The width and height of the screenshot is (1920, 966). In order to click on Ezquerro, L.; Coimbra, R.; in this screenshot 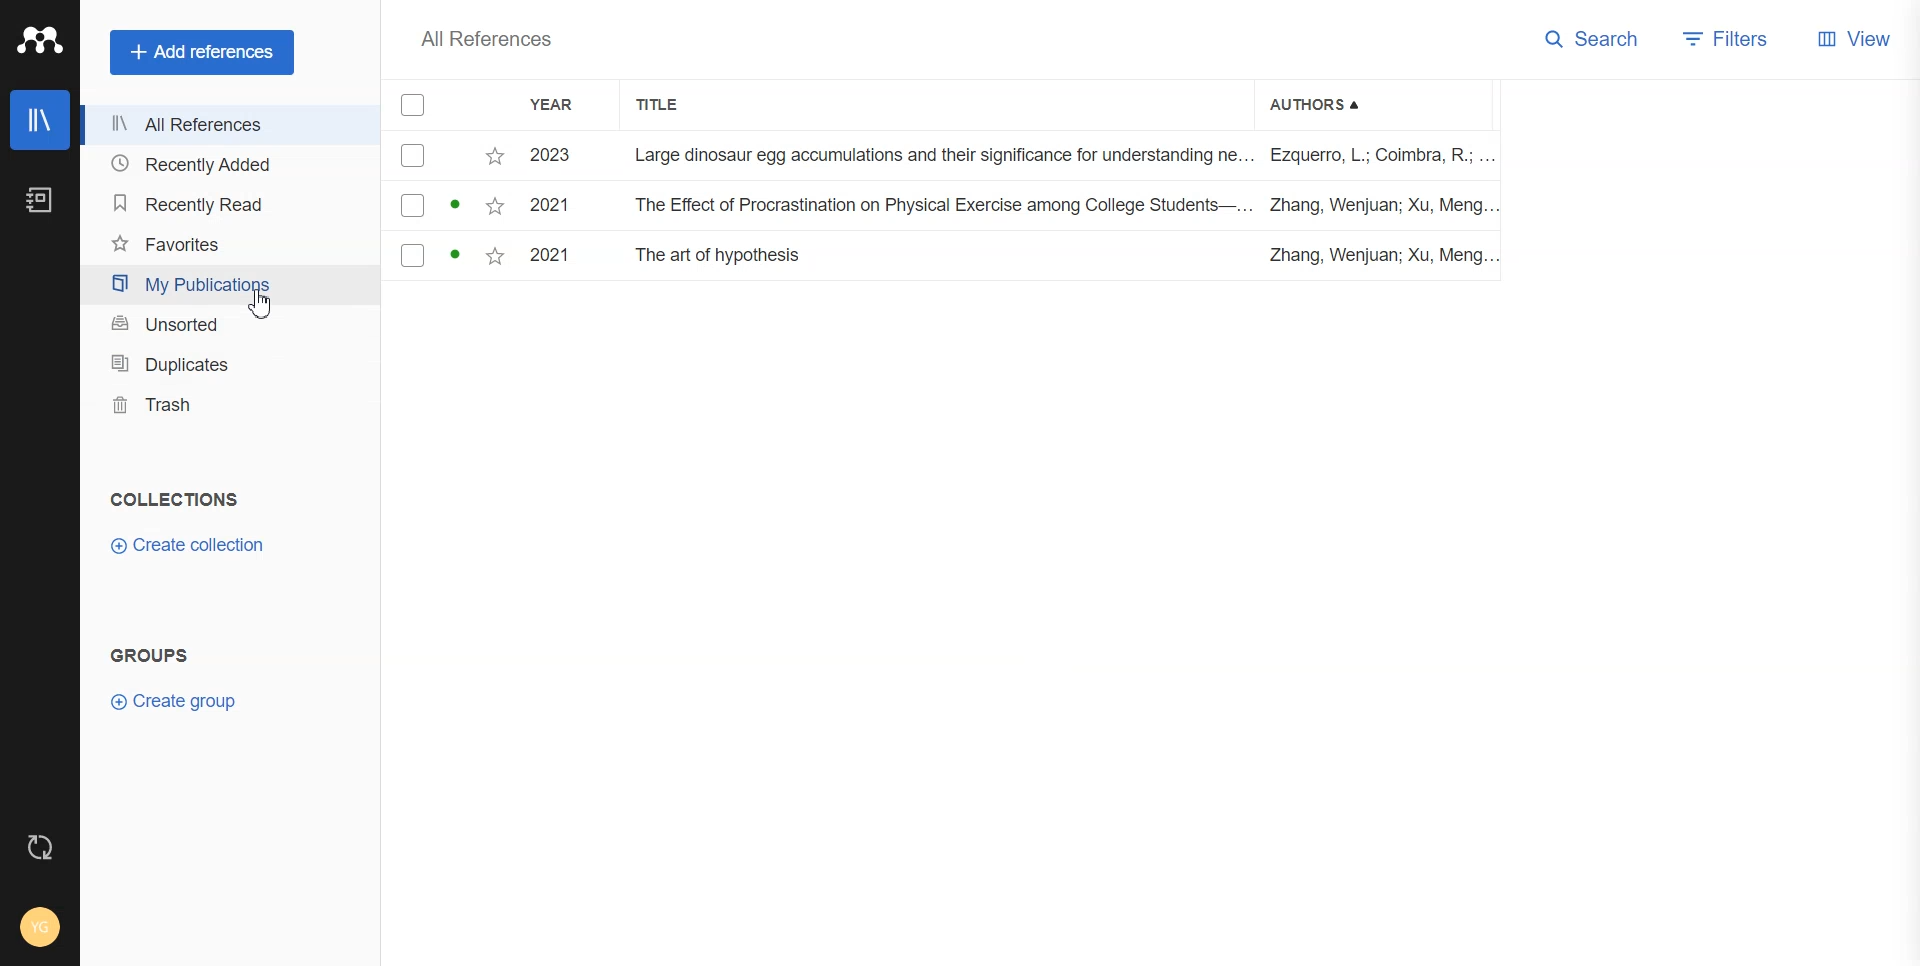, I will do `click(1378, 156)`.